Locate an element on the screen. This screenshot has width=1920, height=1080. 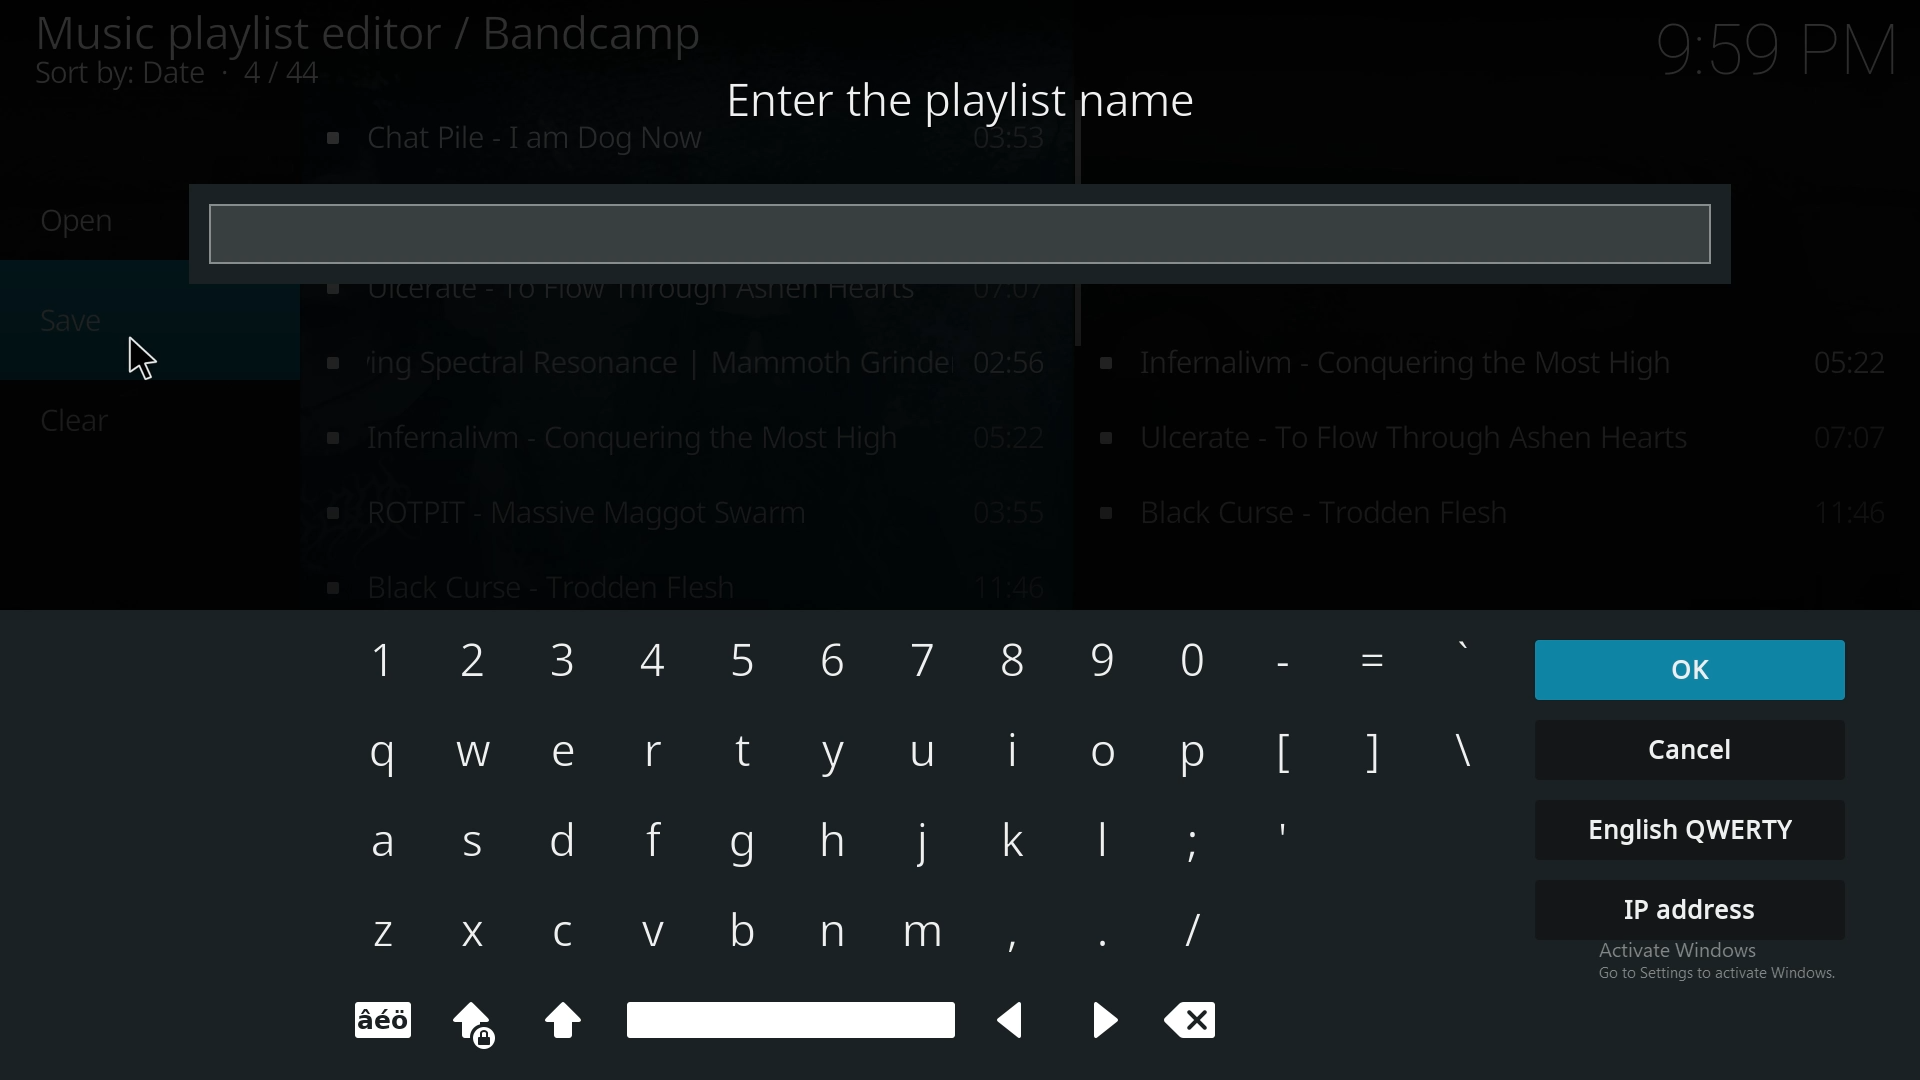
Infernalivm - Conquering the Most High 05:22 is located at coordinates (1499, 440).